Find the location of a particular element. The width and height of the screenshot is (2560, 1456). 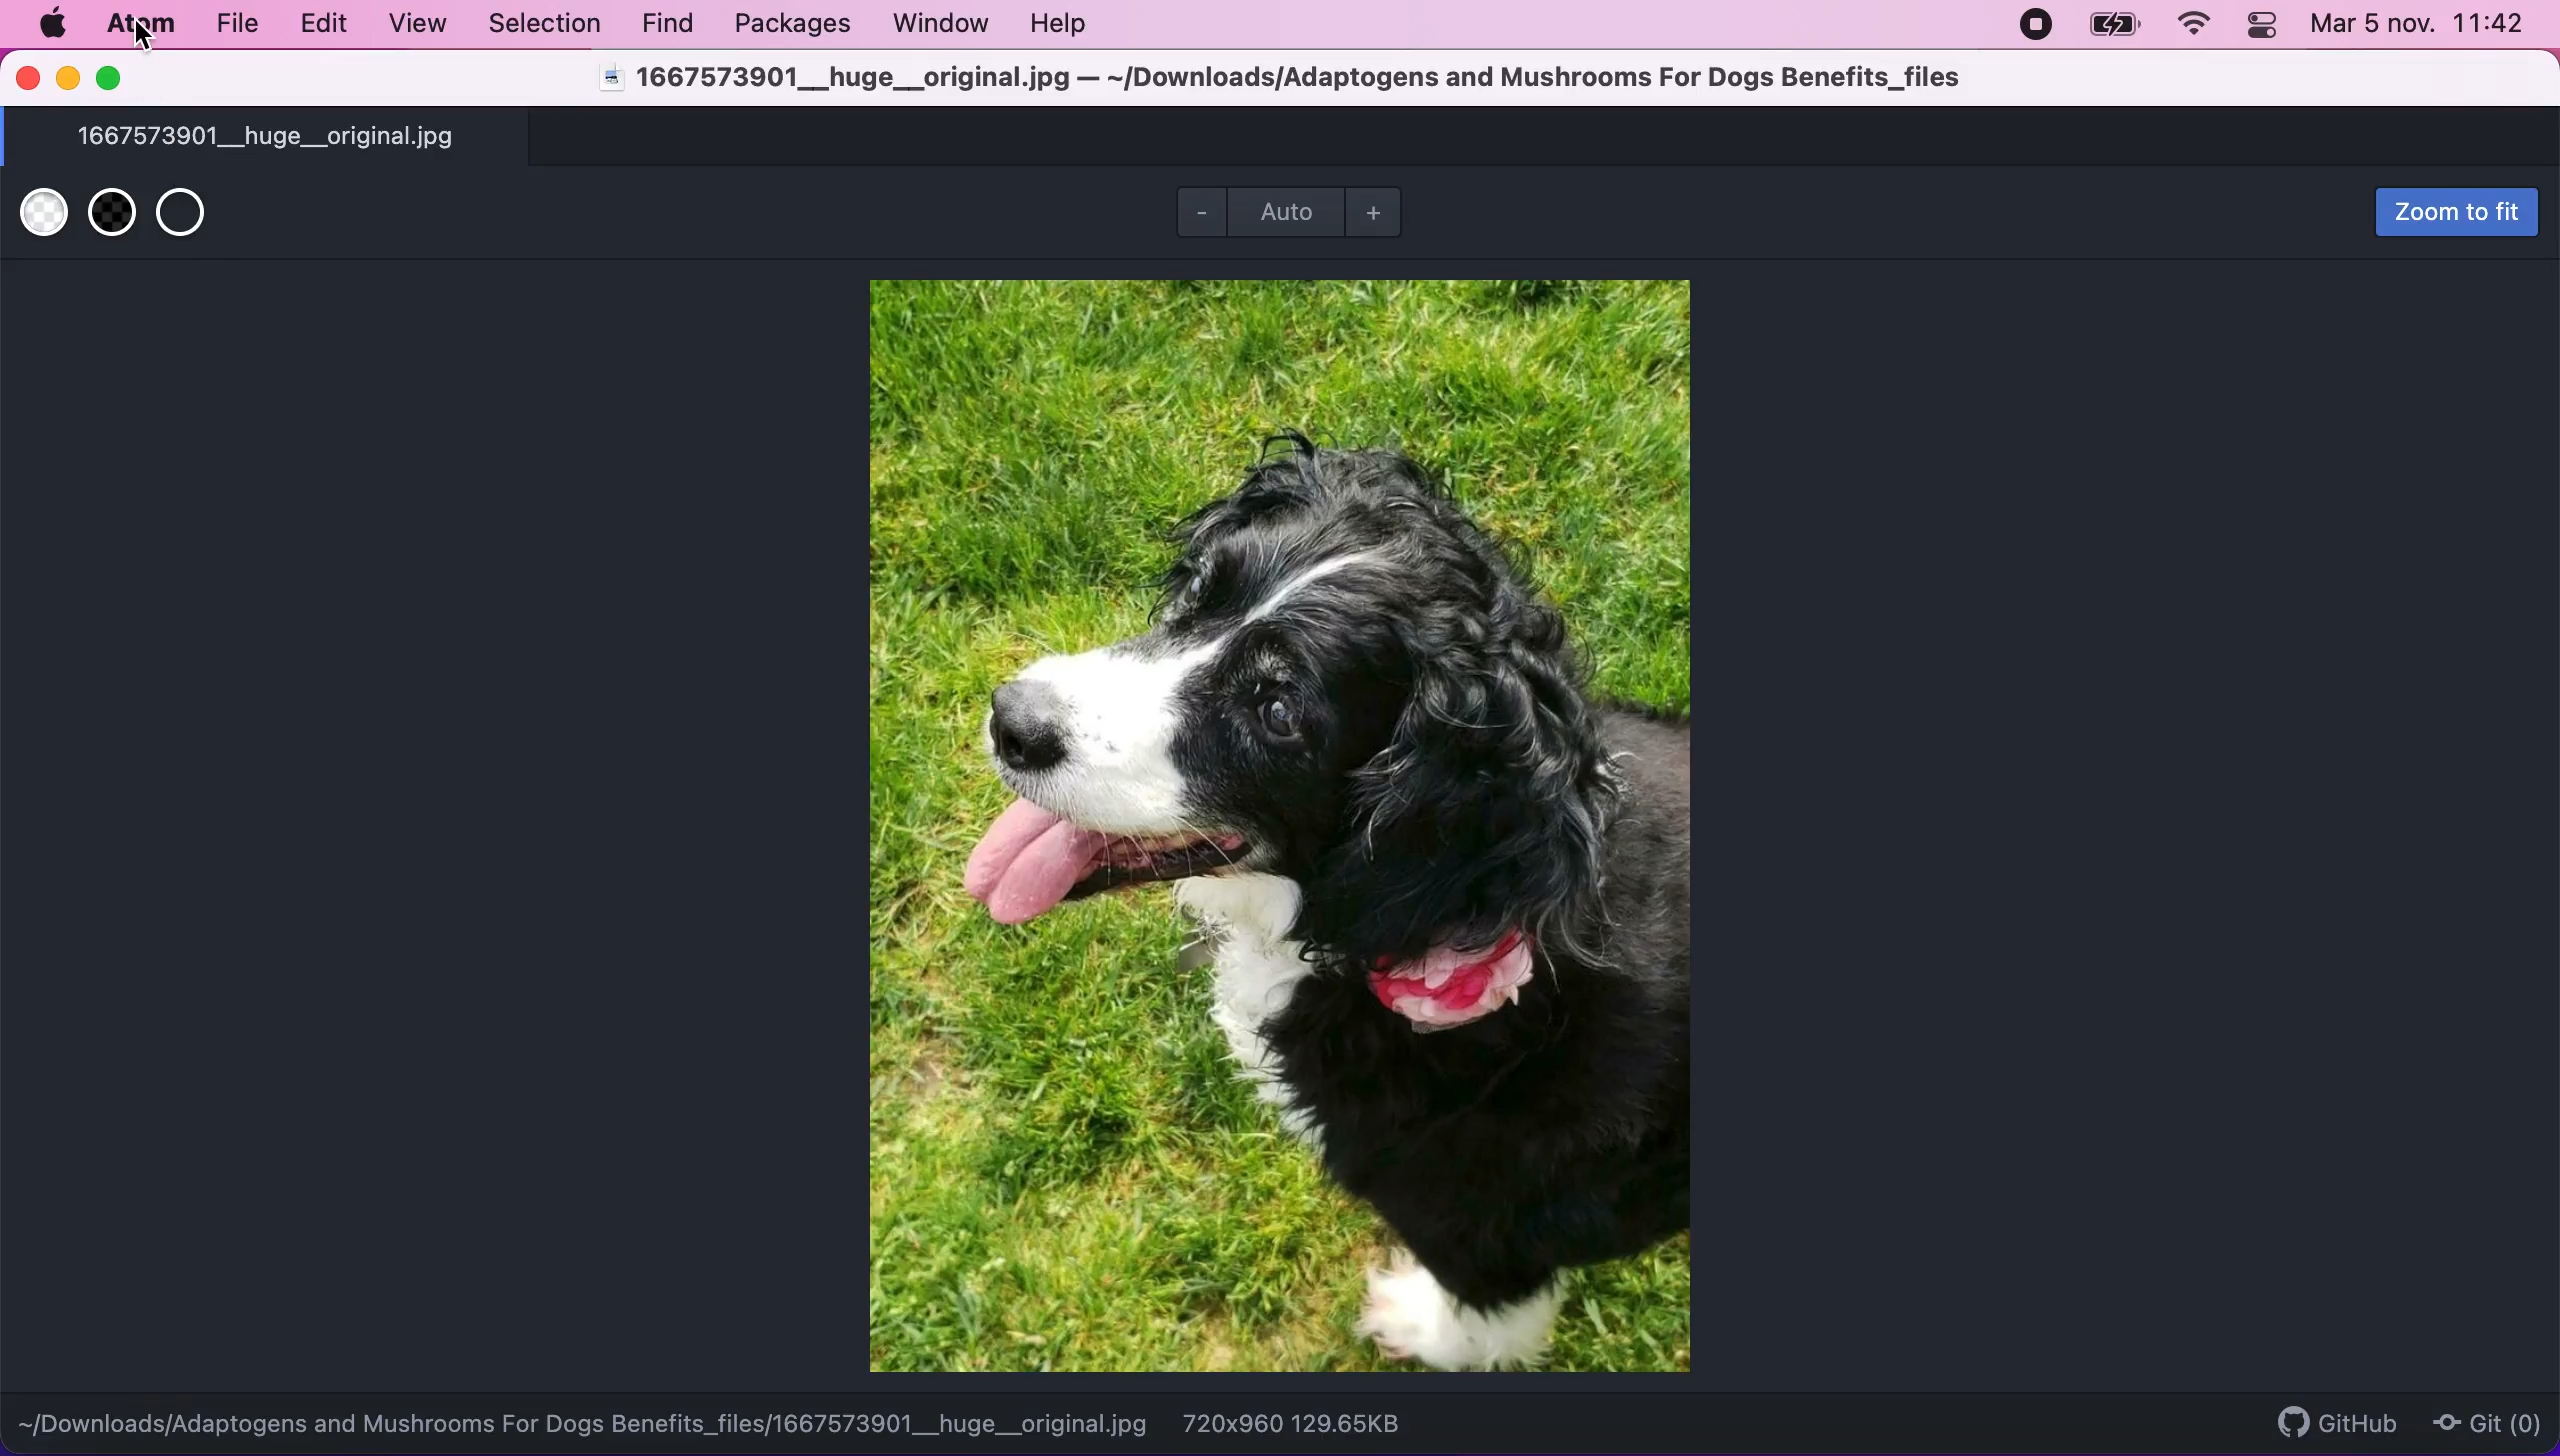

mac logo is located at coordinates (51, 26).